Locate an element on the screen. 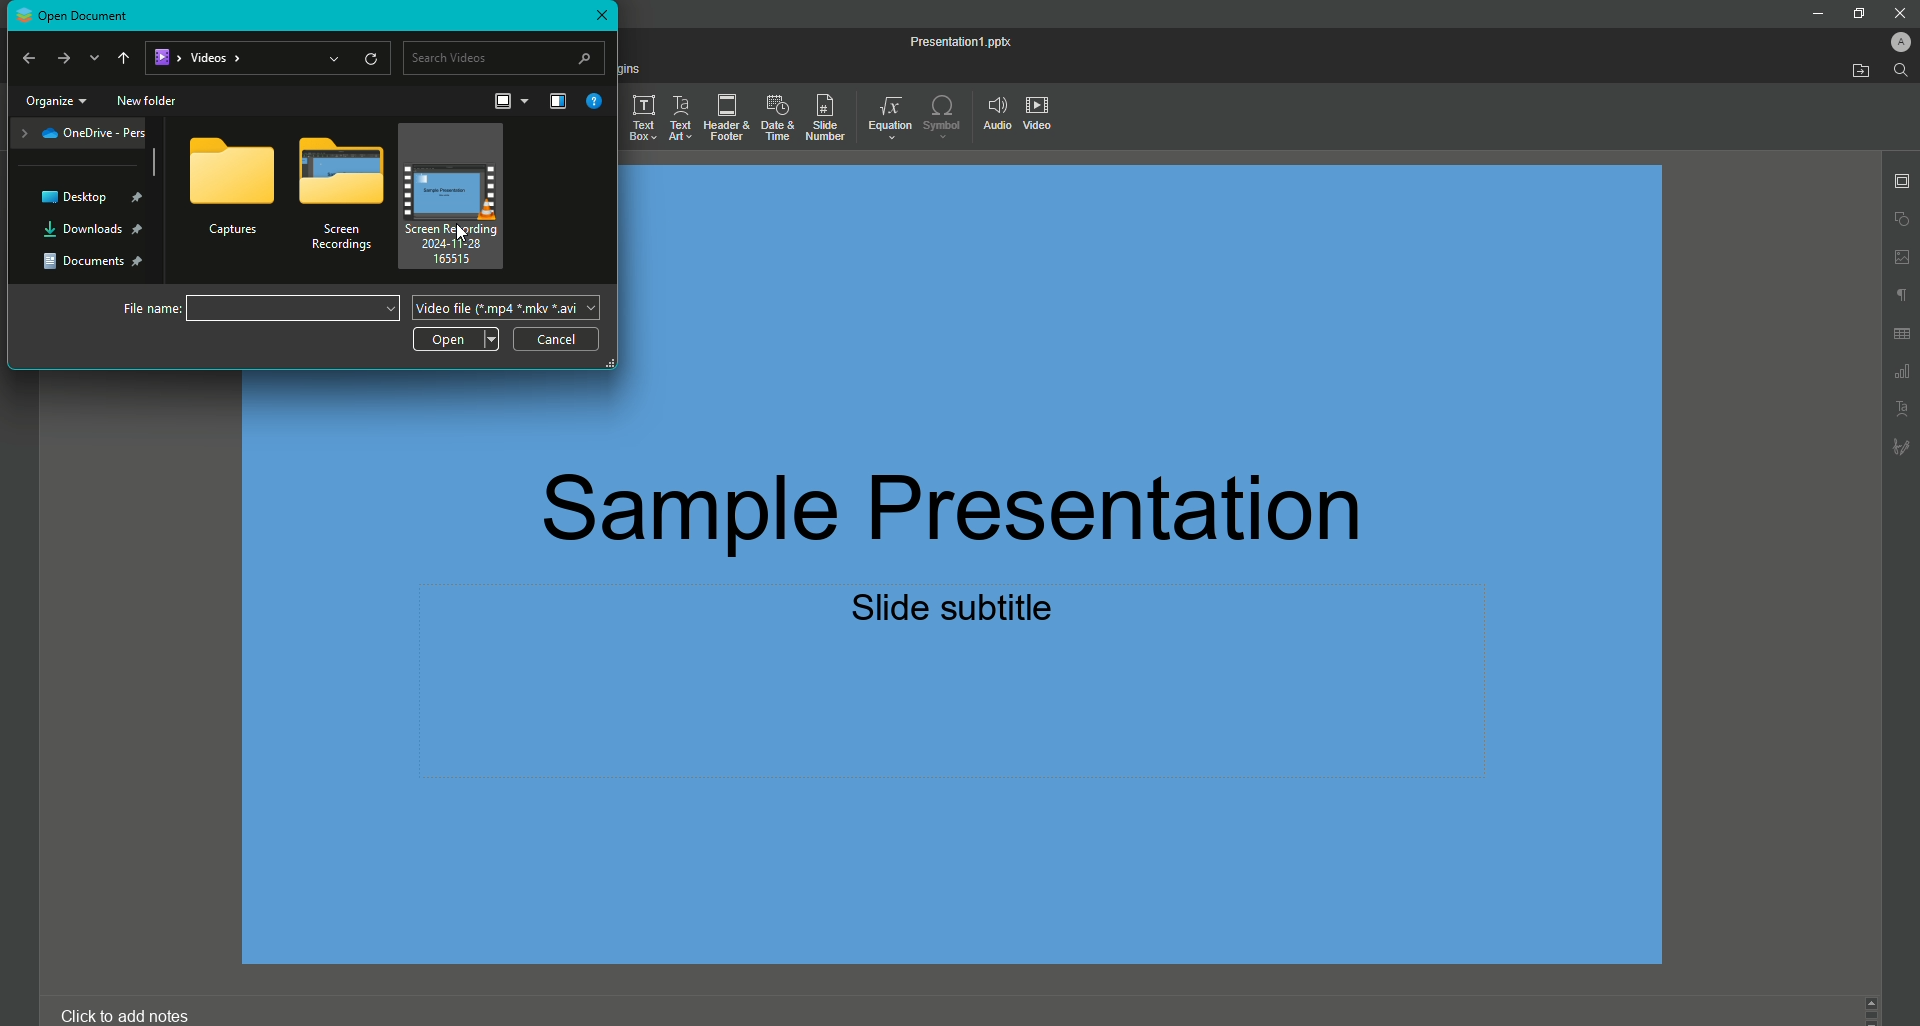 Image resolution: width=1920 pixels, height=1026 pixels. Video file type is located at coordinates (507, 307).